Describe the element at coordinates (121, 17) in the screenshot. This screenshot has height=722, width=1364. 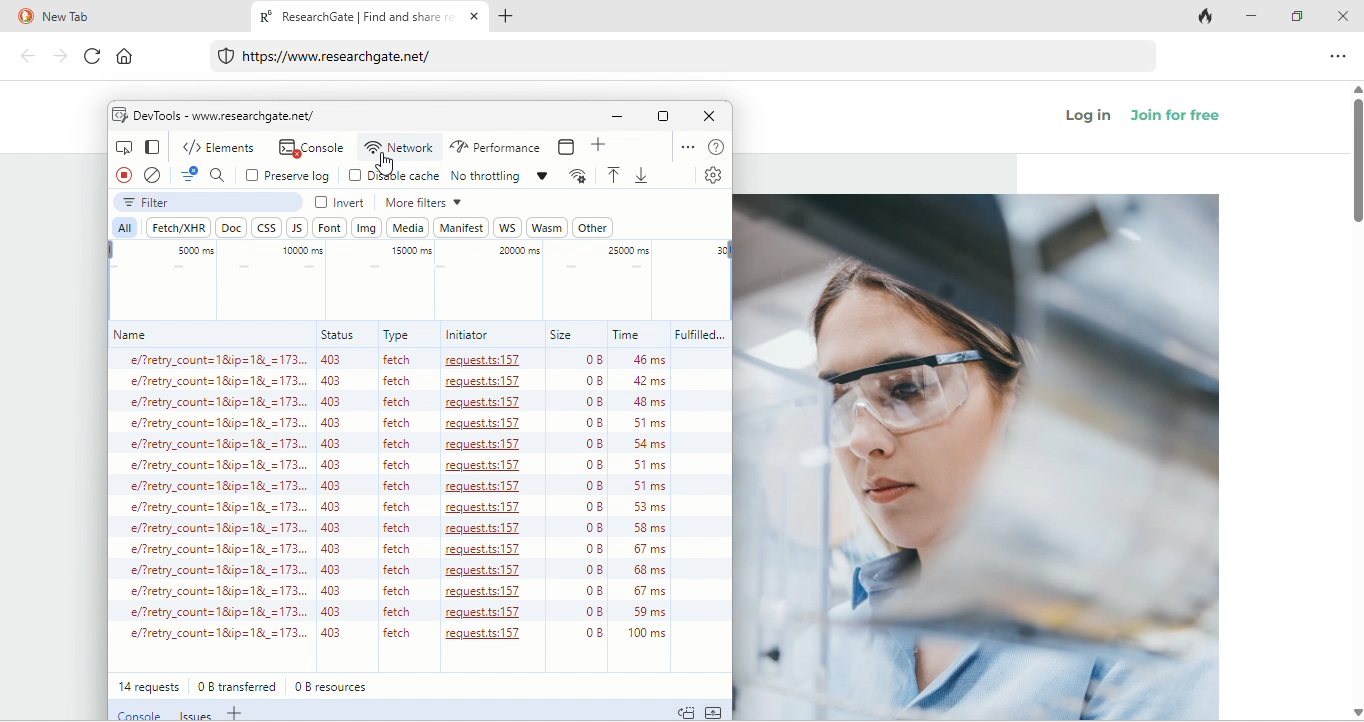
I see `new tab` at that location.